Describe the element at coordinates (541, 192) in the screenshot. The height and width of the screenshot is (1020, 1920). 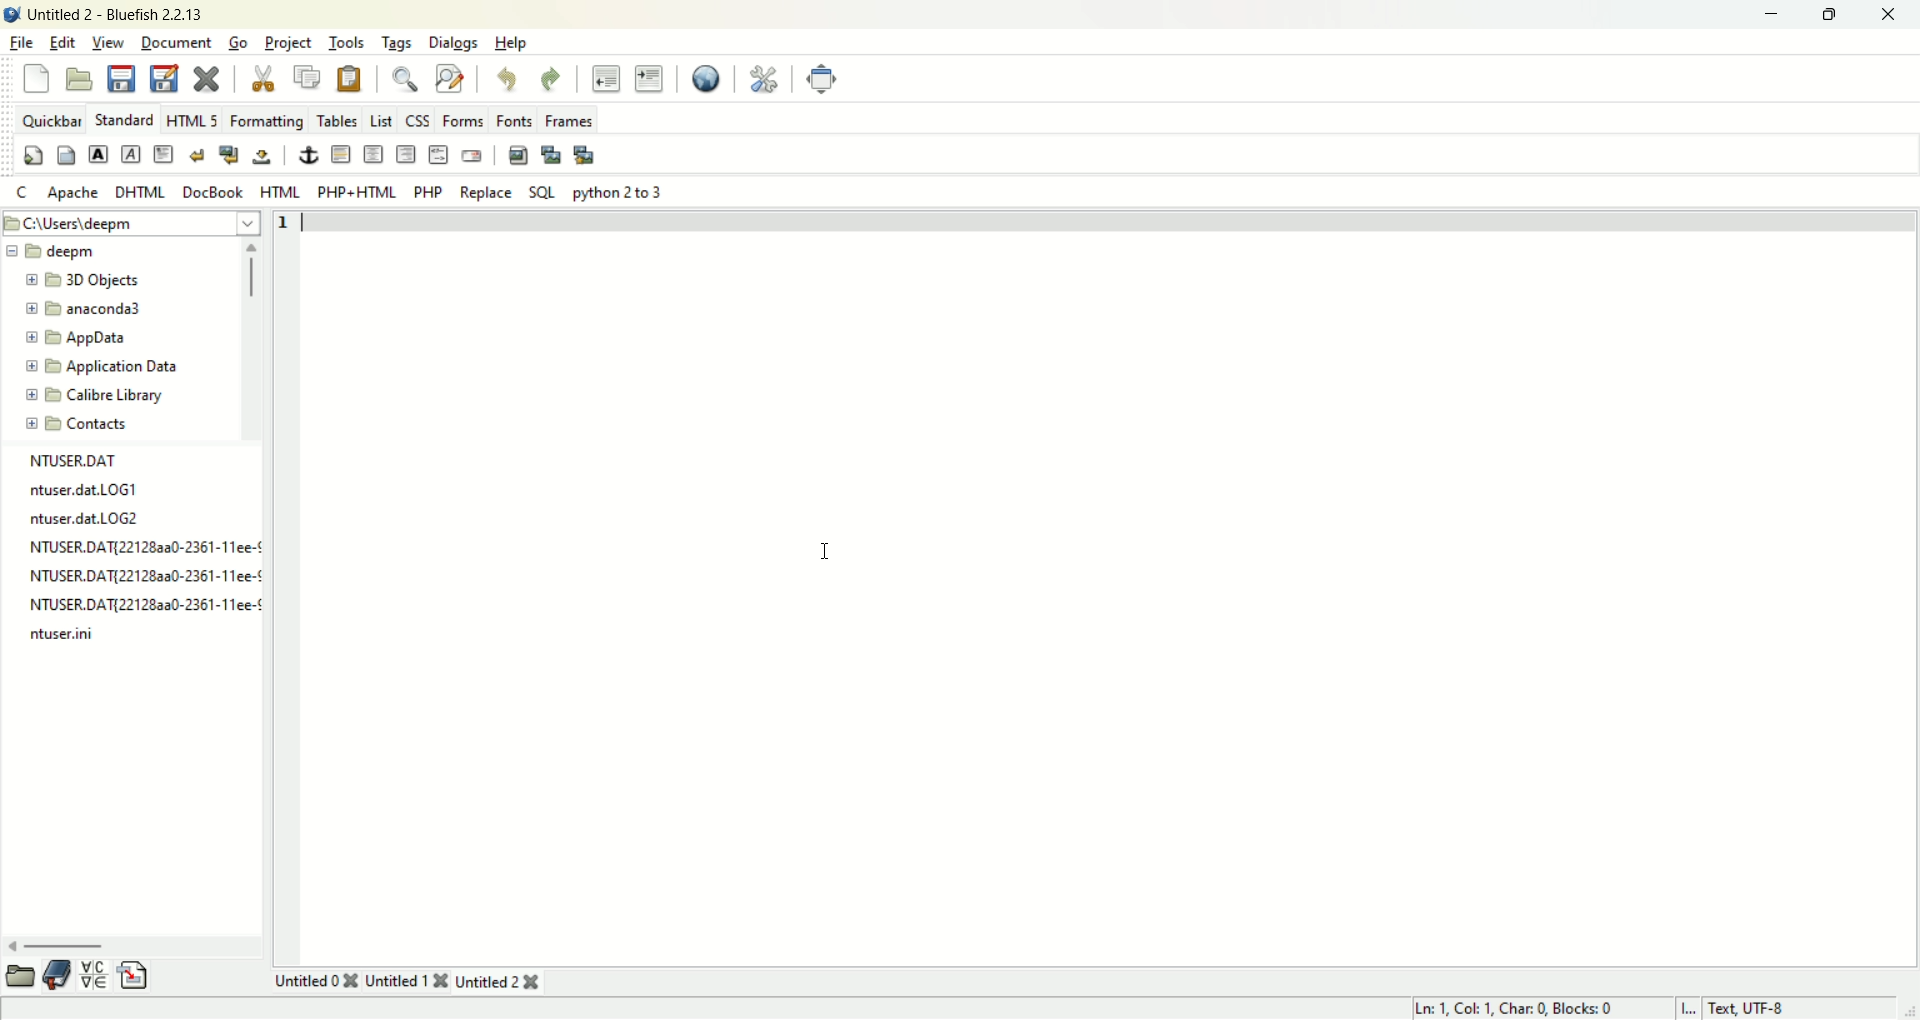
I see `SQL` at that location.